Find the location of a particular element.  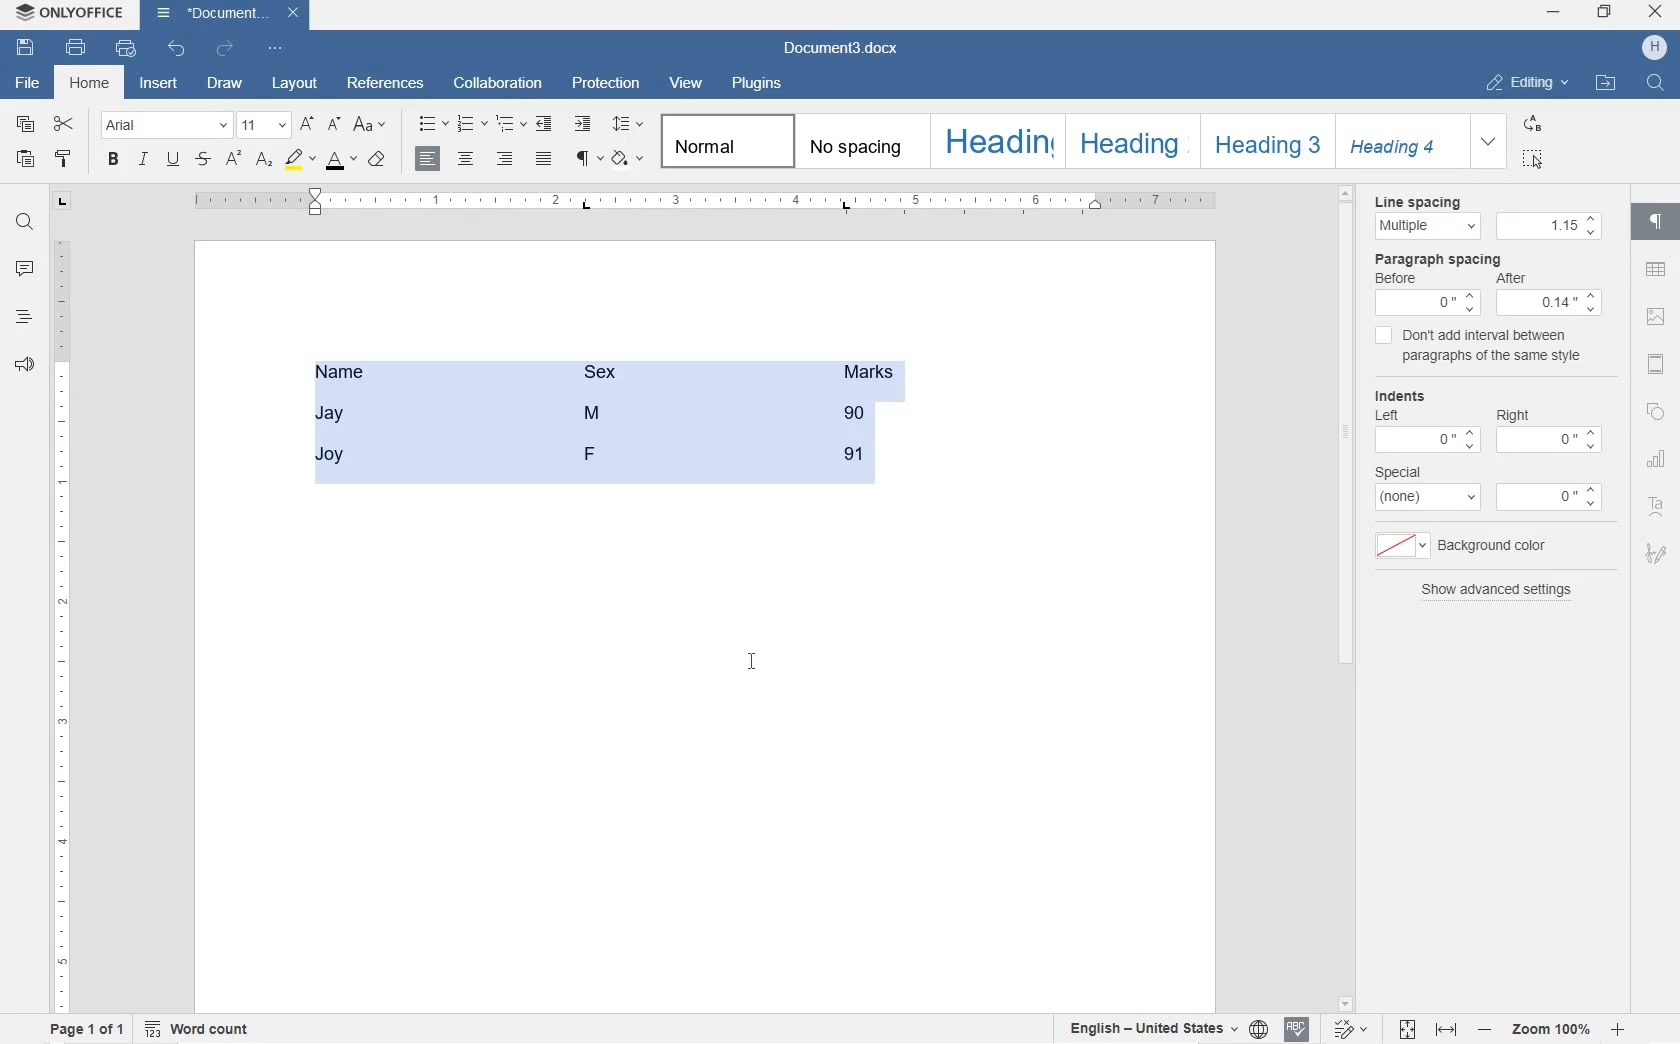

TRACK CHANGES is located at coordinates (1351, 1028).